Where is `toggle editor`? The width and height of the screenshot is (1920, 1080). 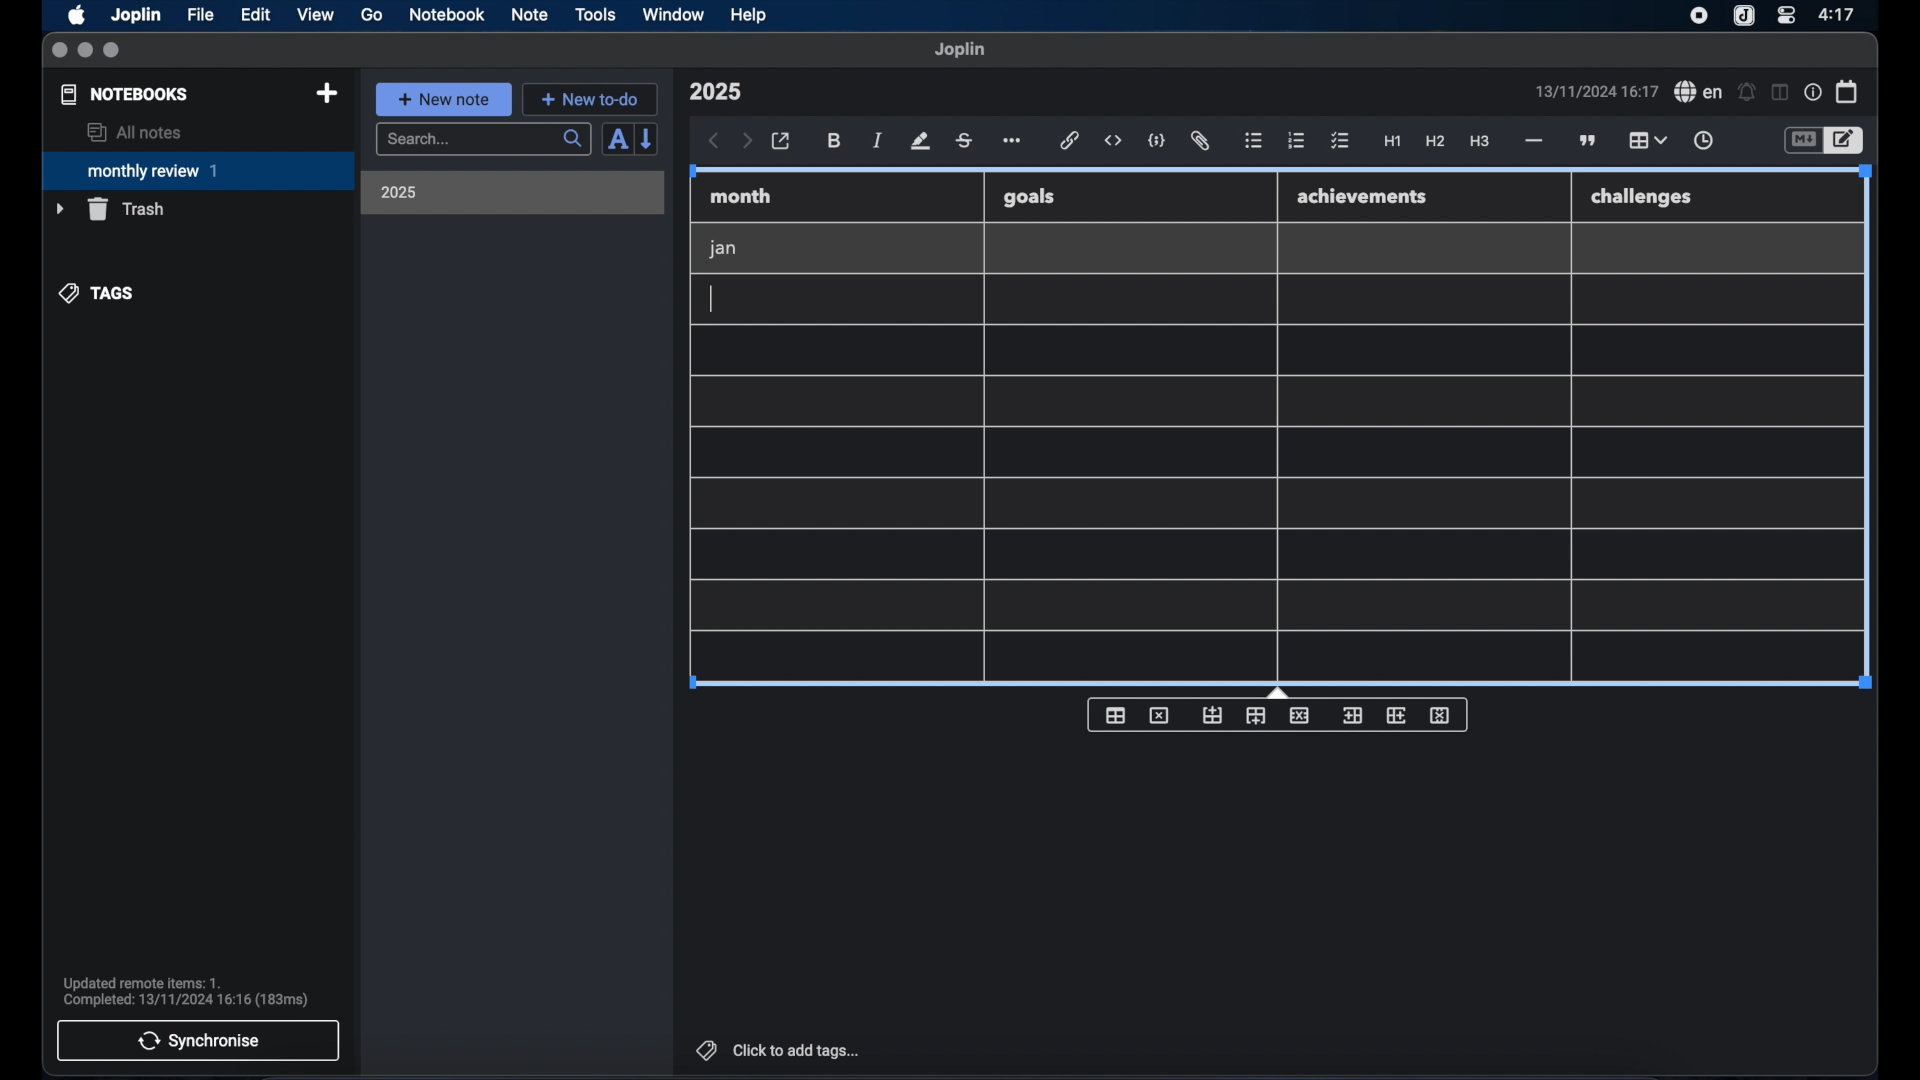
toggle editor is located at coordinates (1802, 141).